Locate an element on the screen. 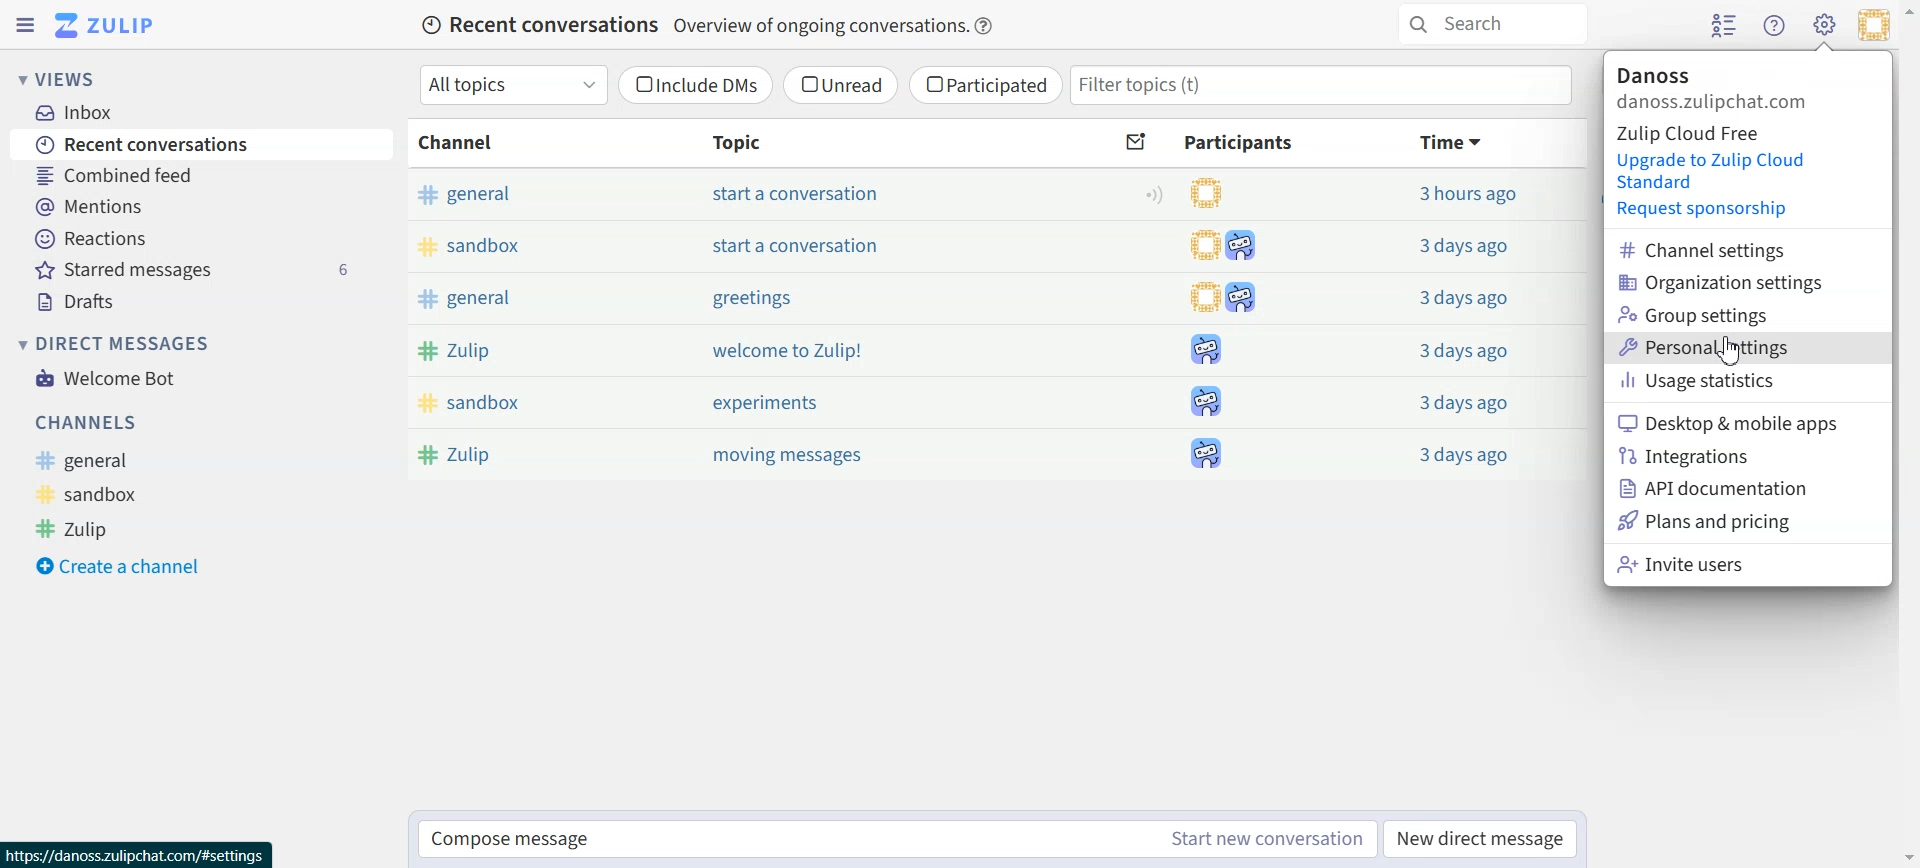 The image size is (1920, 868). Filter topics(t) is located at coordinates (1322, 85).